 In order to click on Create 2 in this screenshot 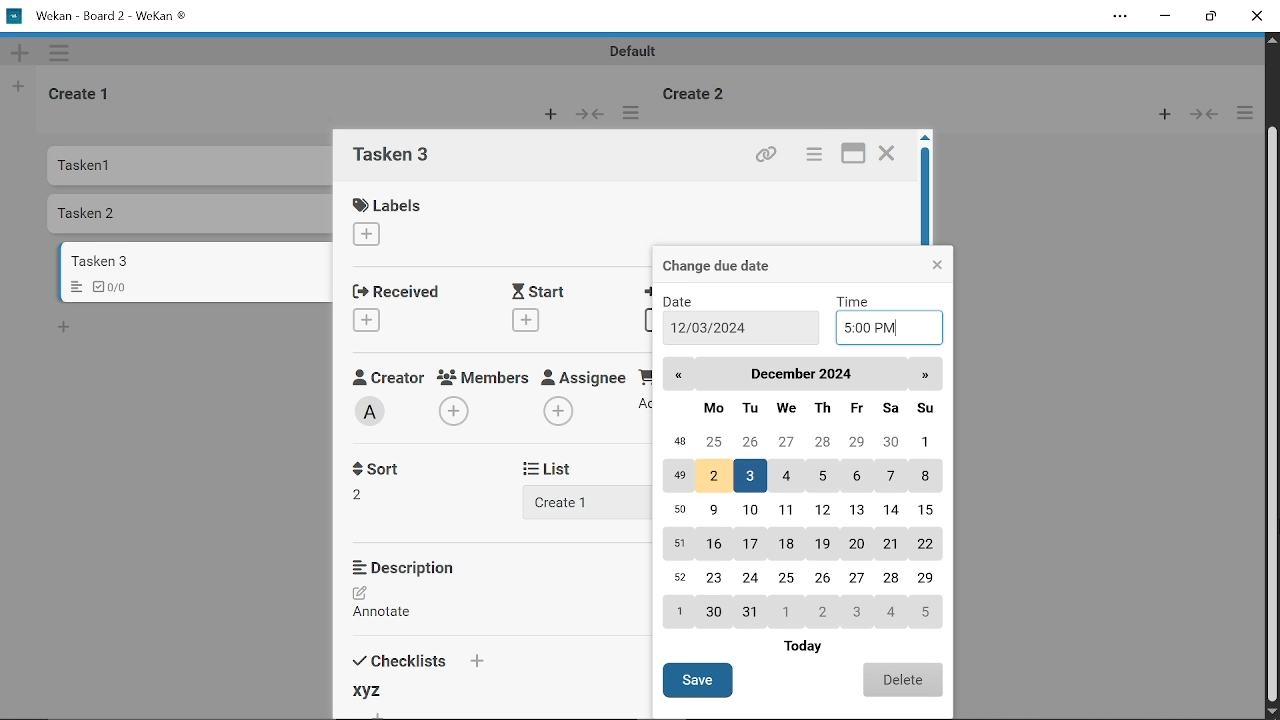, I will do `click(700, 92)`.